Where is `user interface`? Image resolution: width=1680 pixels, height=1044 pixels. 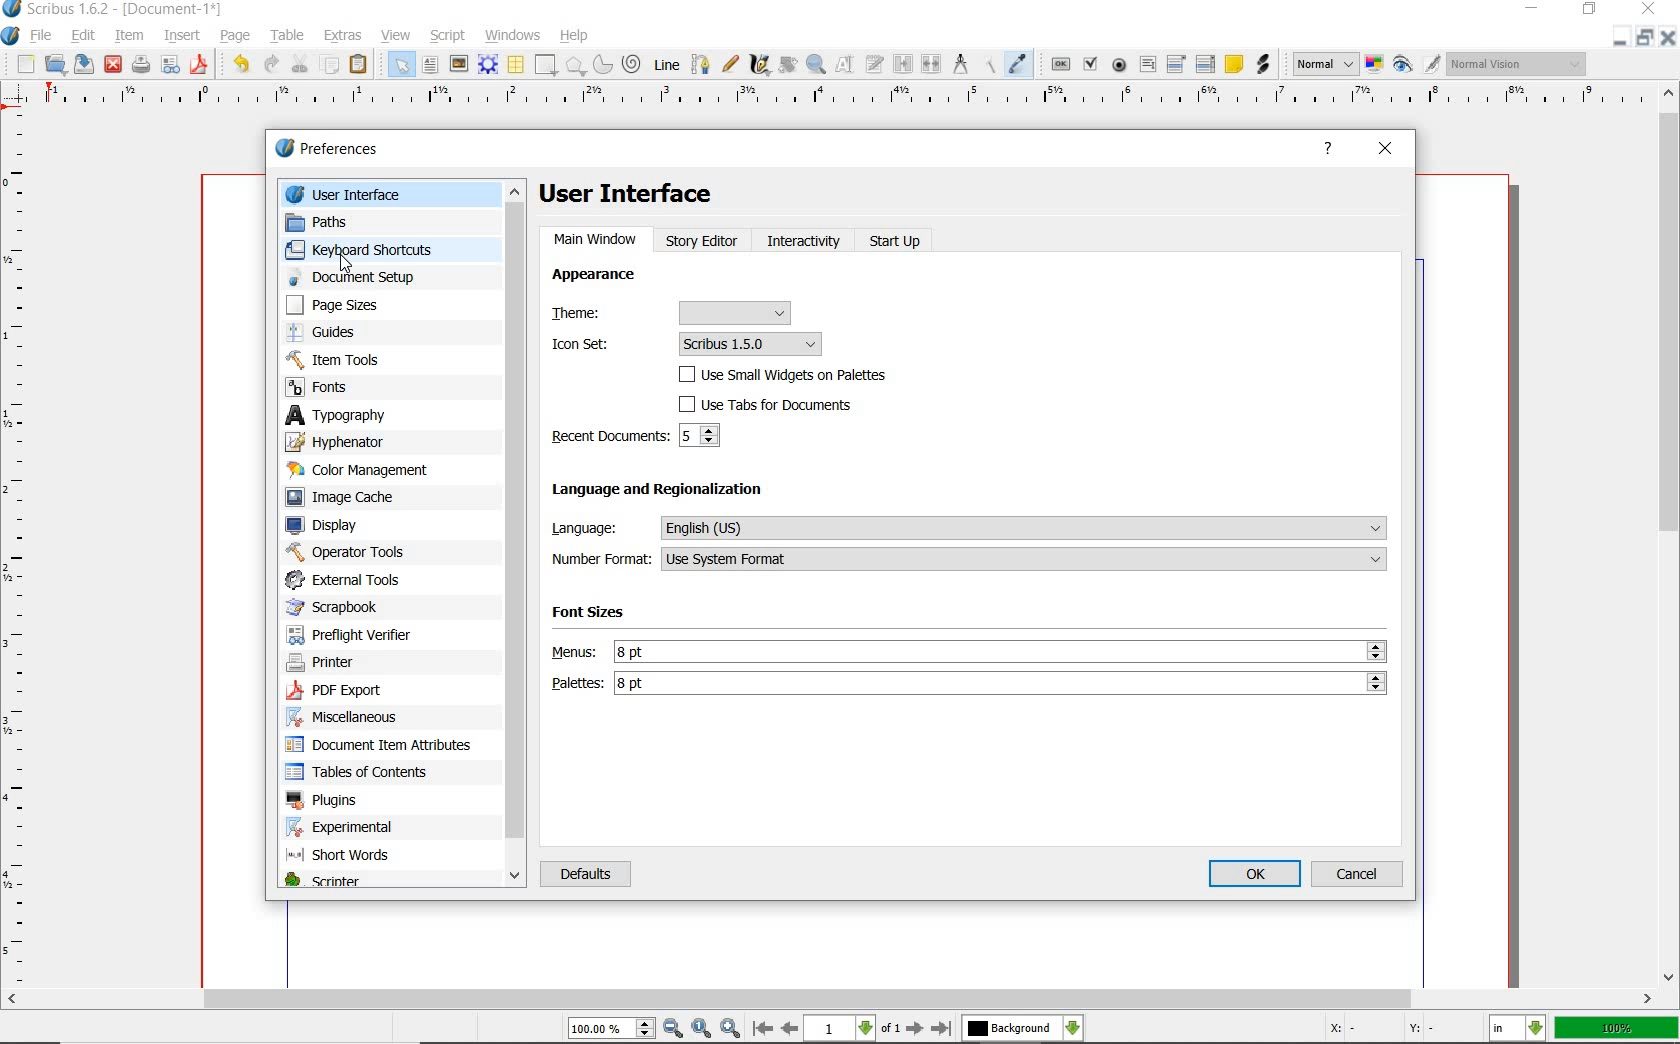
user interface is located at coordinates (637, 193).